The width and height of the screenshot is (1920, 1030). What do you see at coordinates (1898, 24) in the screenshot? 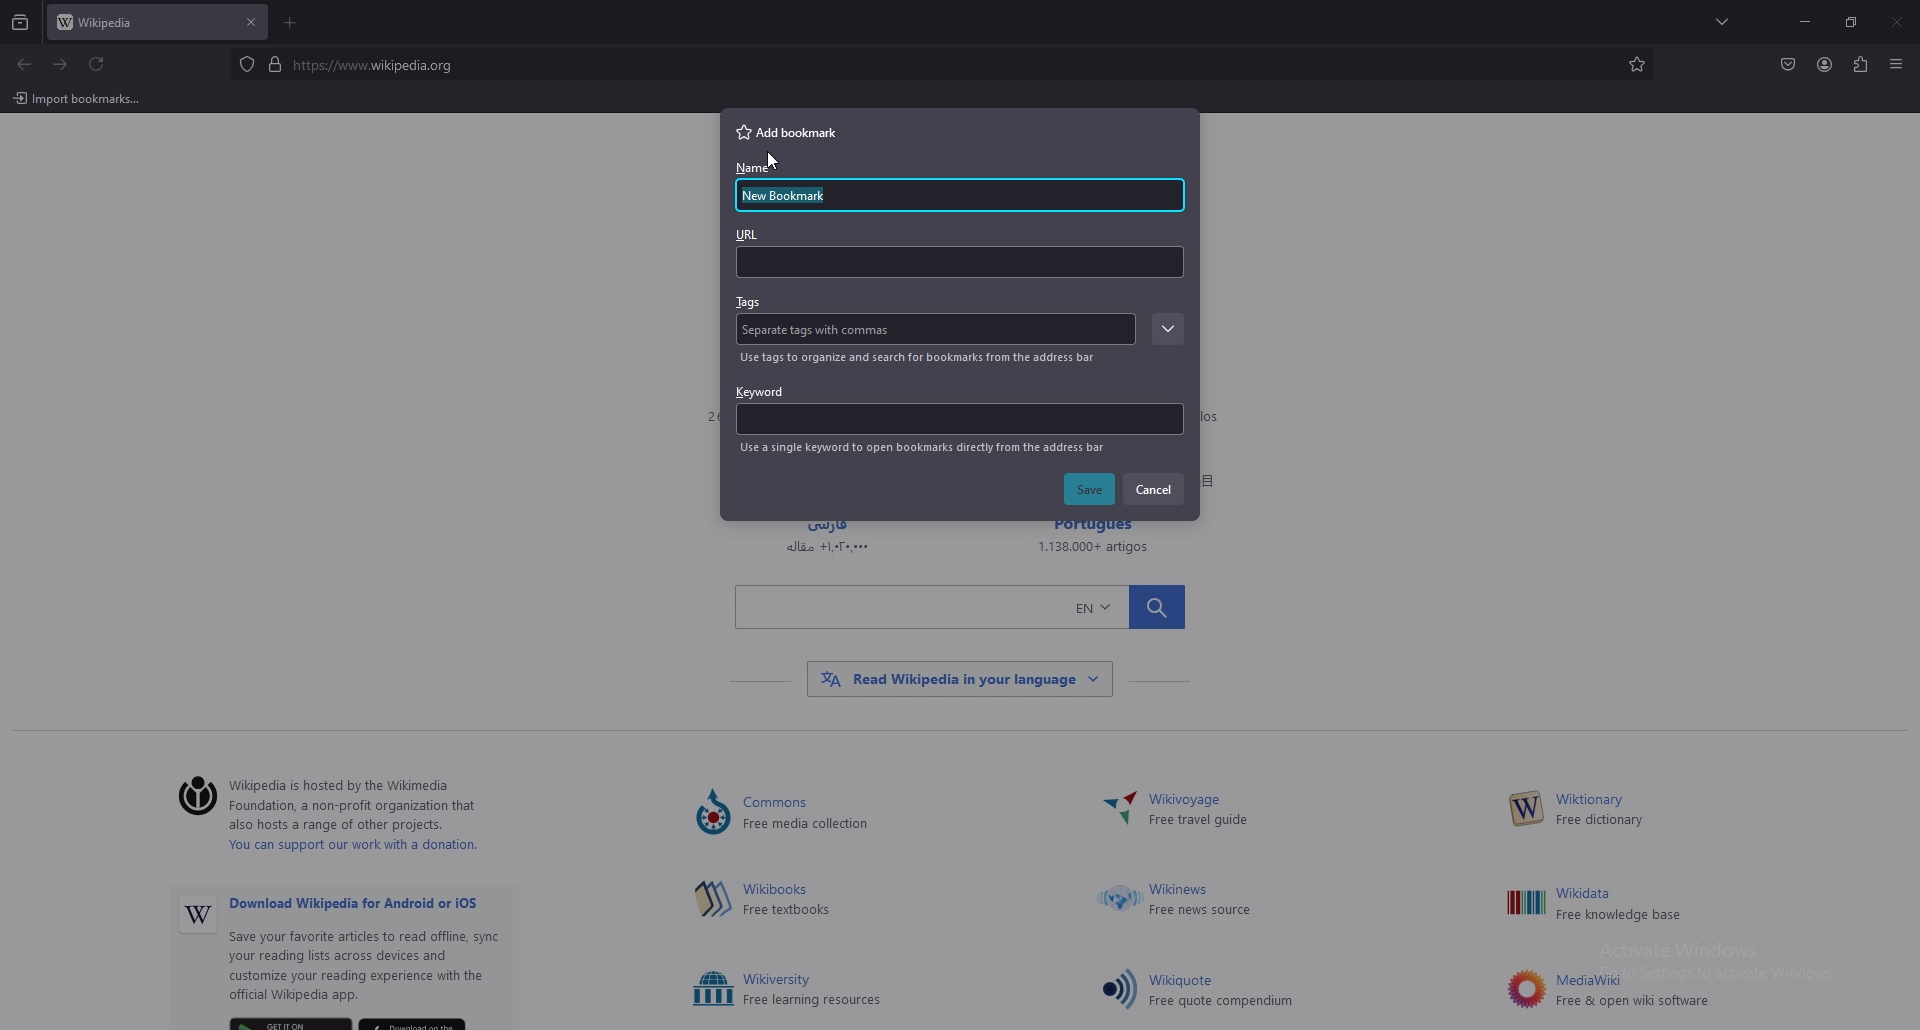
I see `` at bounding box center [1898, 24].